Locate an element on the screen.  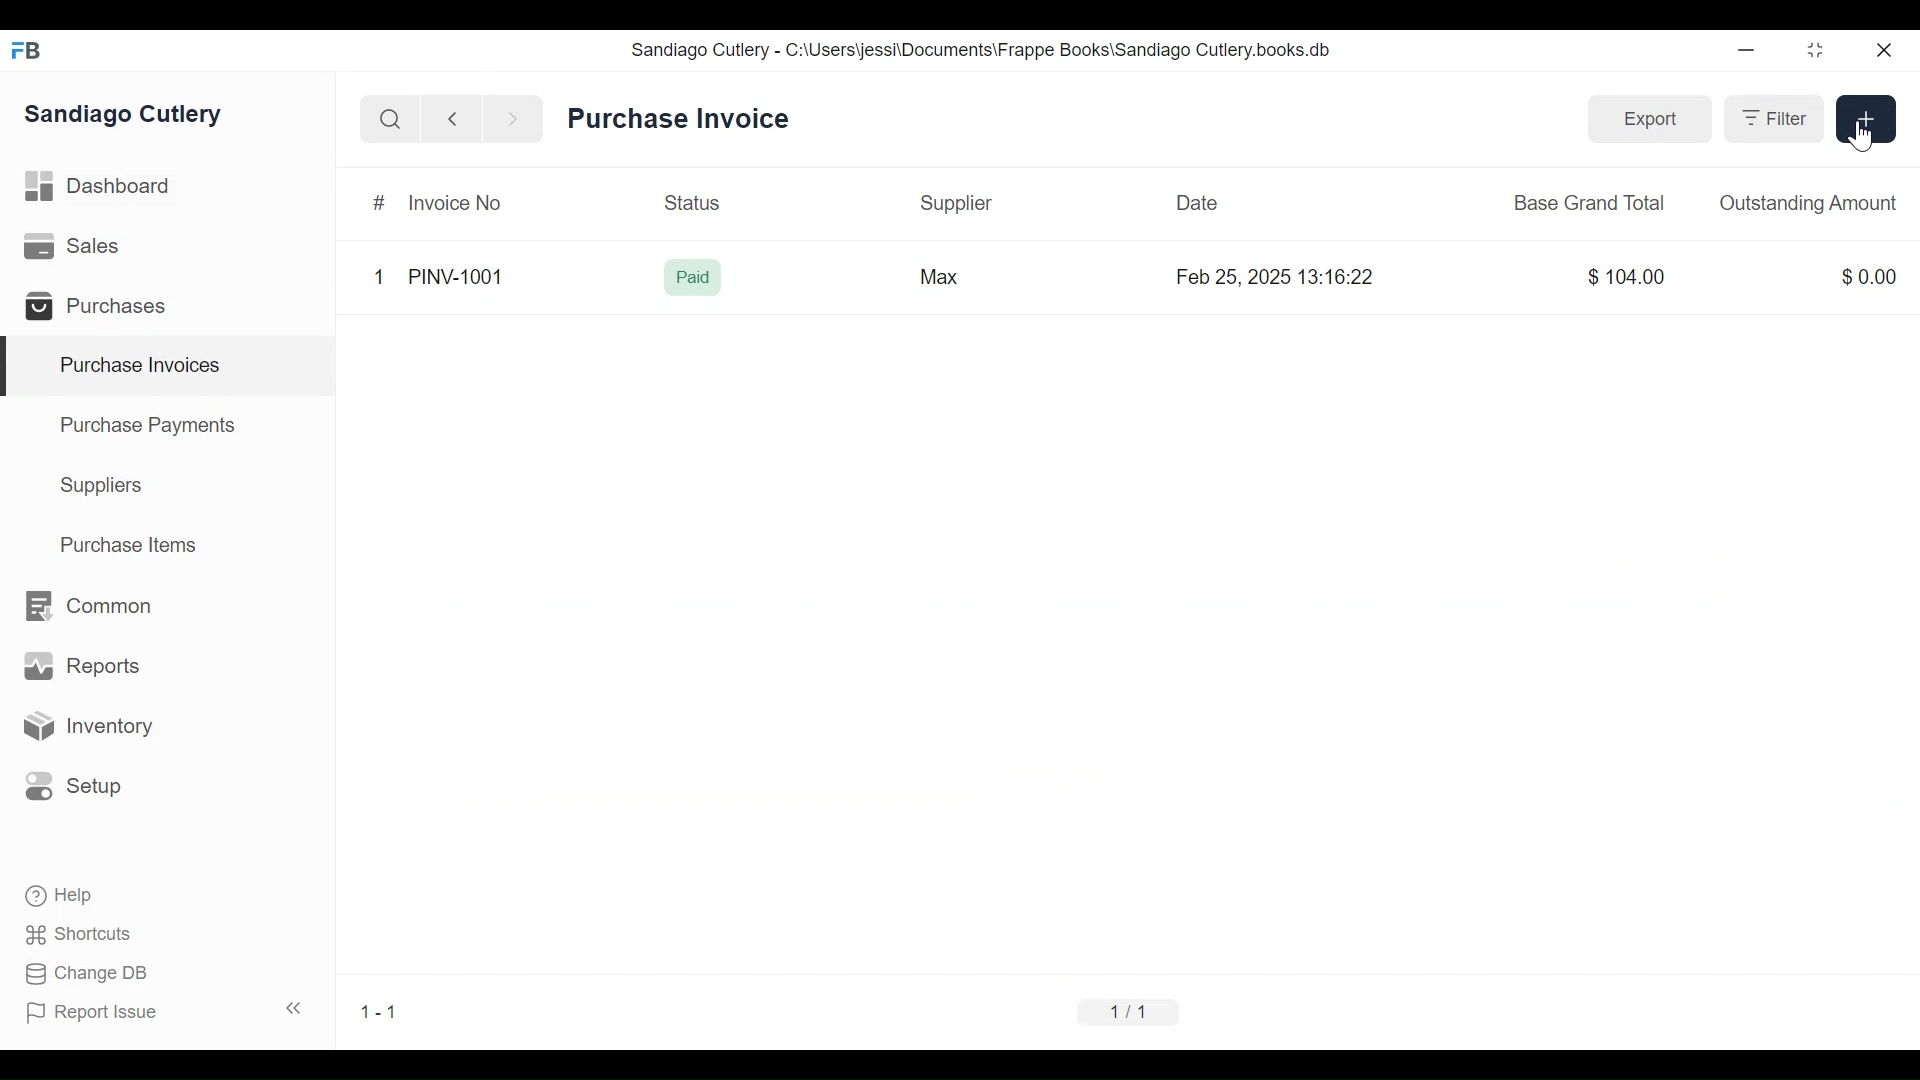
+ is located at coordinates (1867, 117).